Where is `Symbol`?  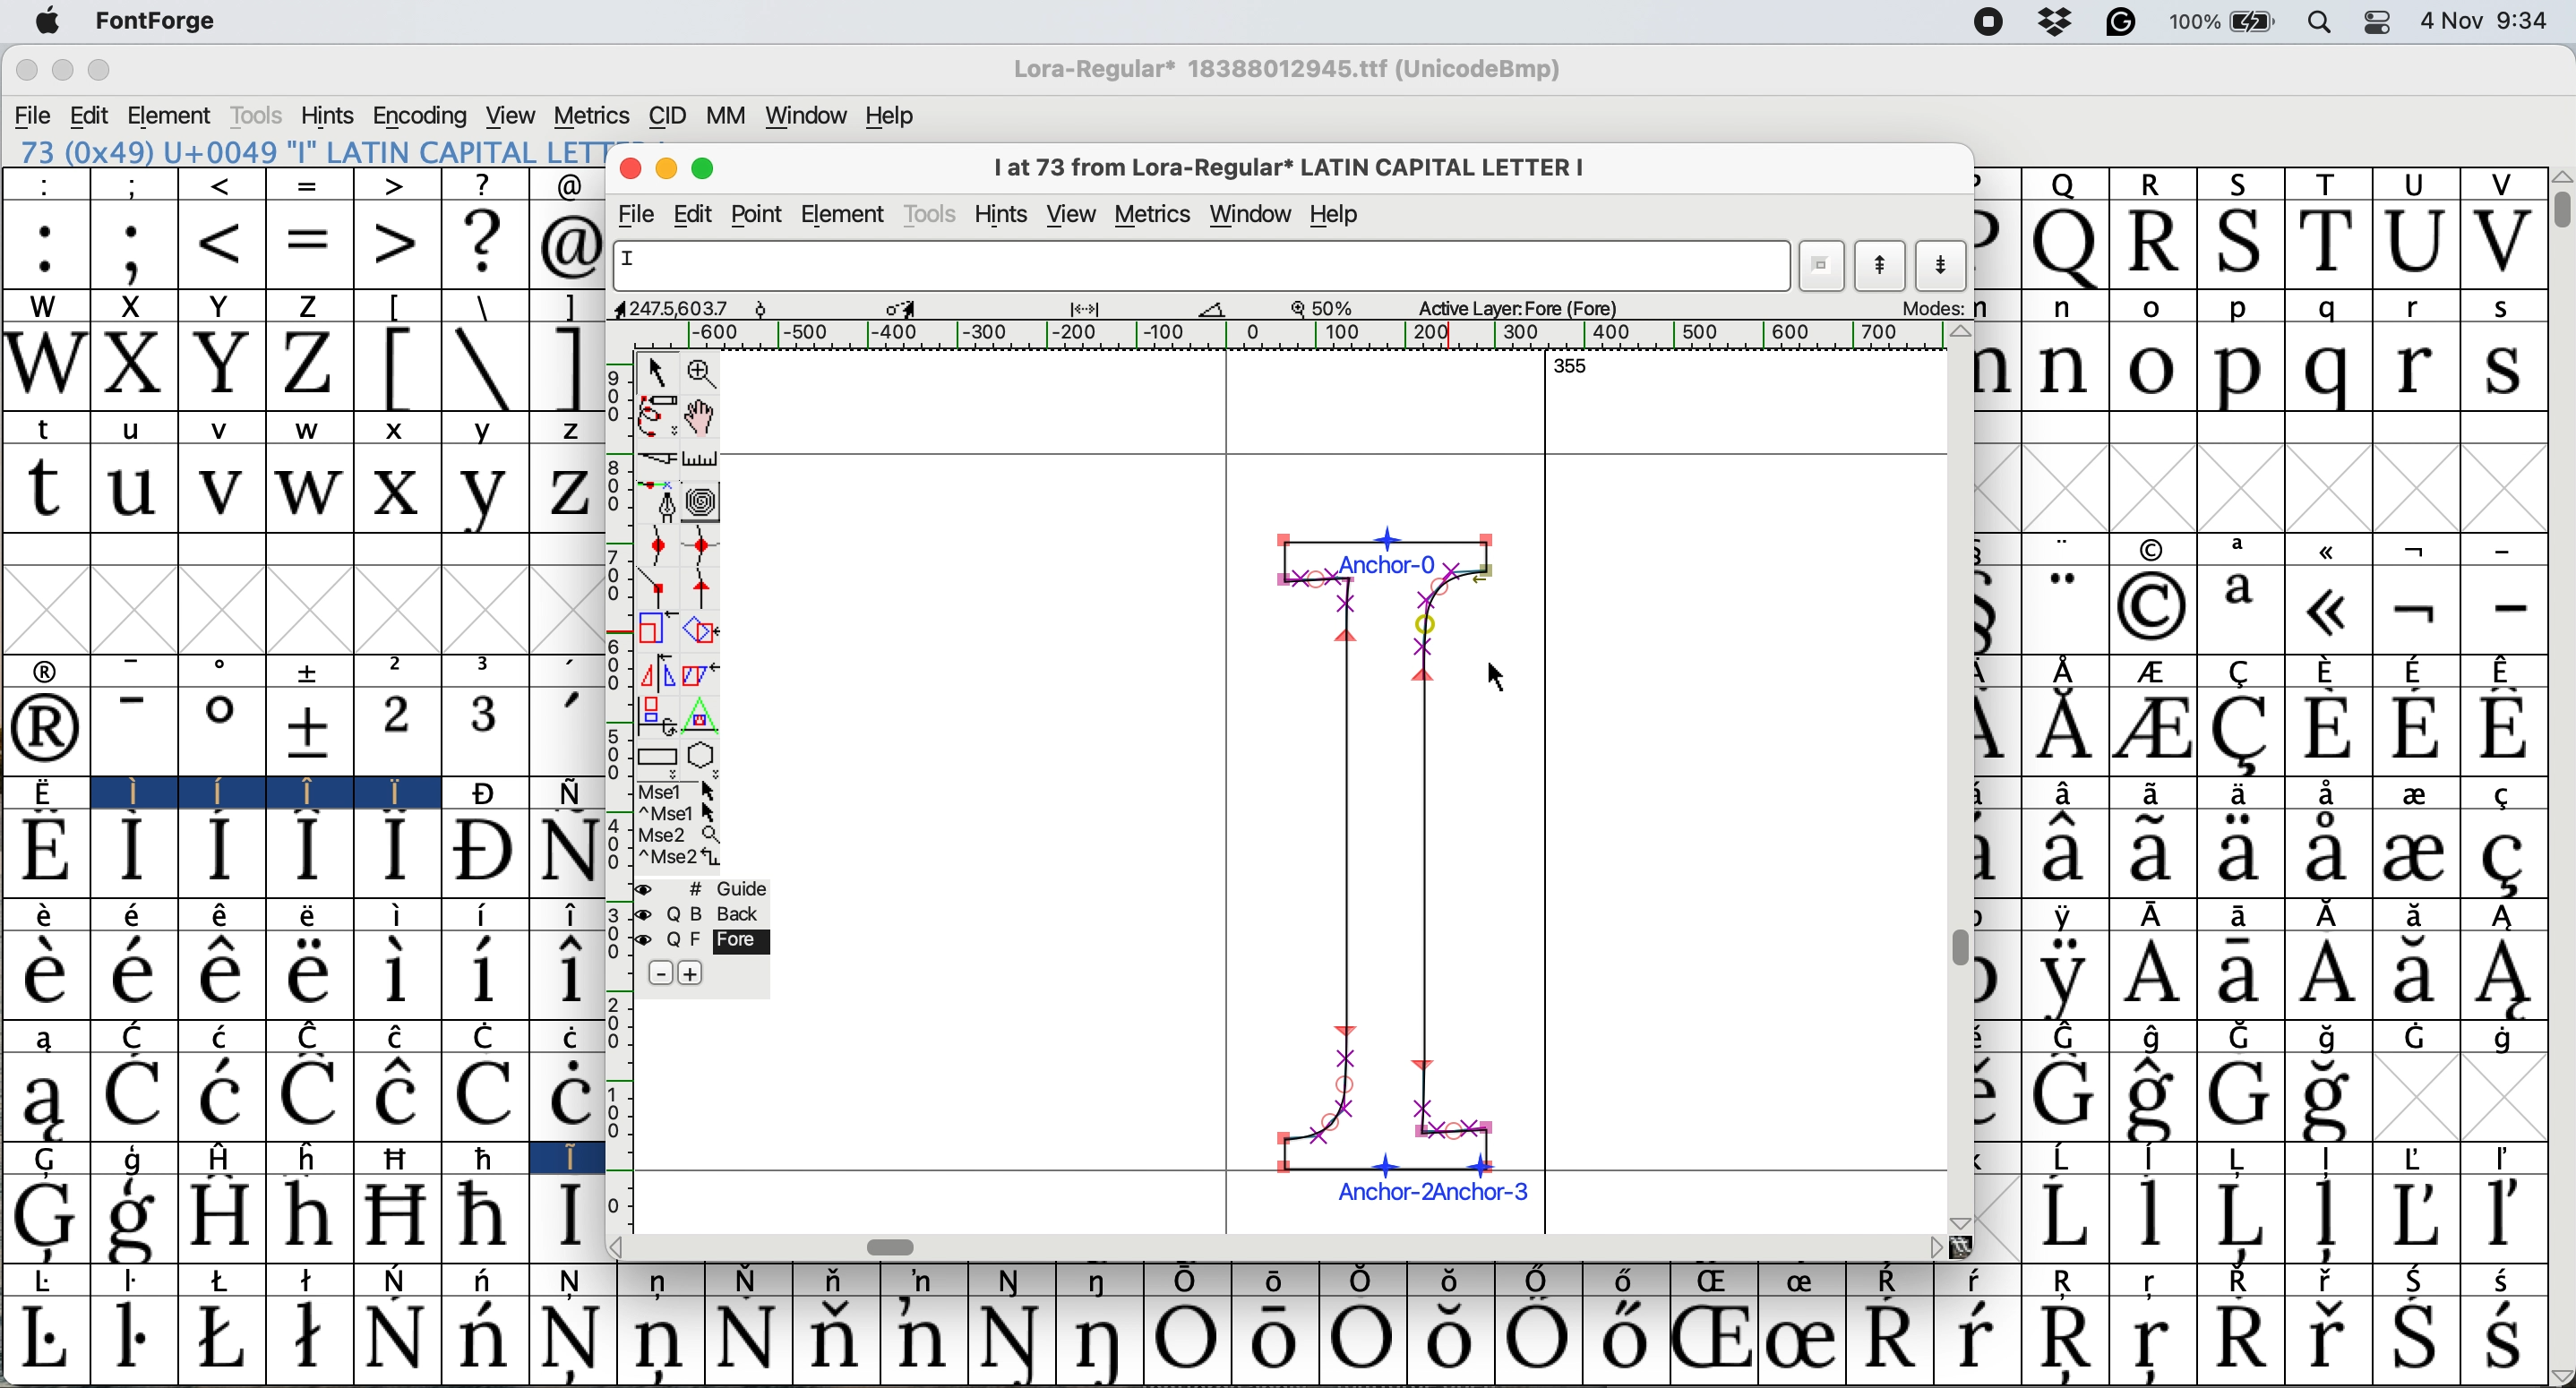 Symbol is located at coordinates (1894, 1337).